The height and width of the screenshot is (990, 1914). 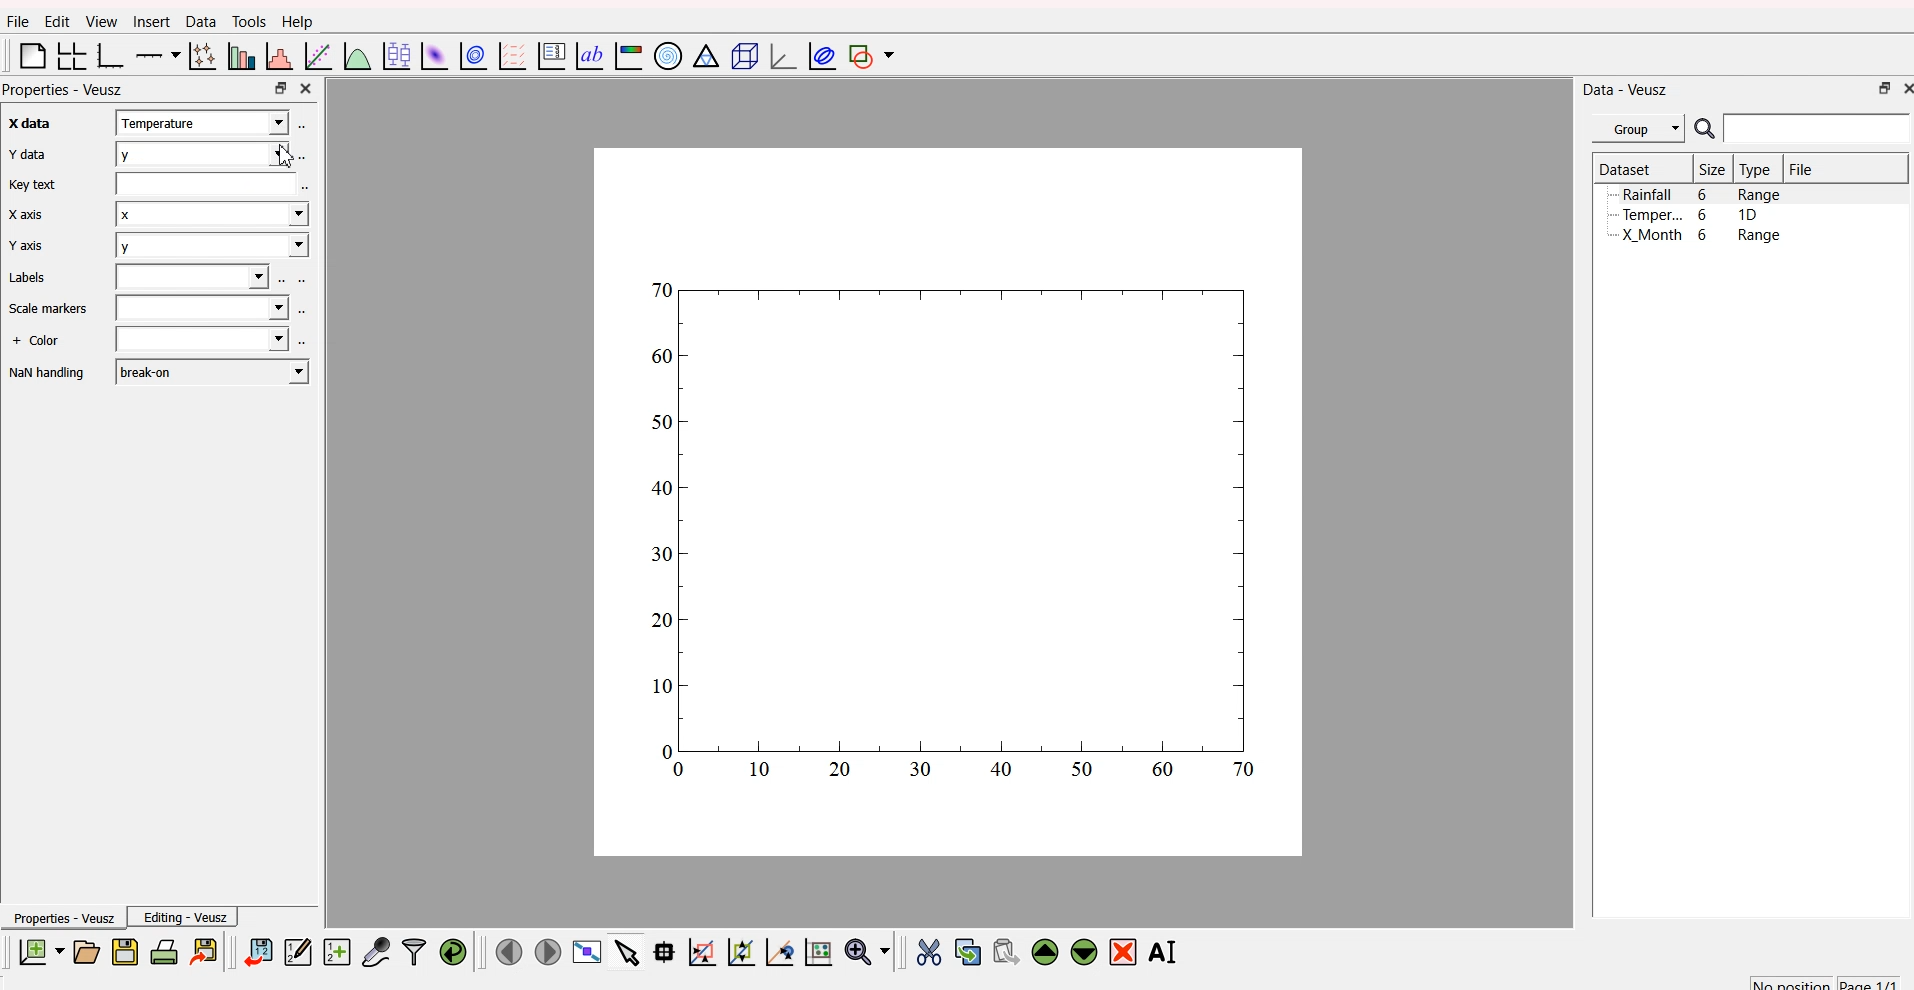 I want to click on filter data, so click(x=414, y=949).